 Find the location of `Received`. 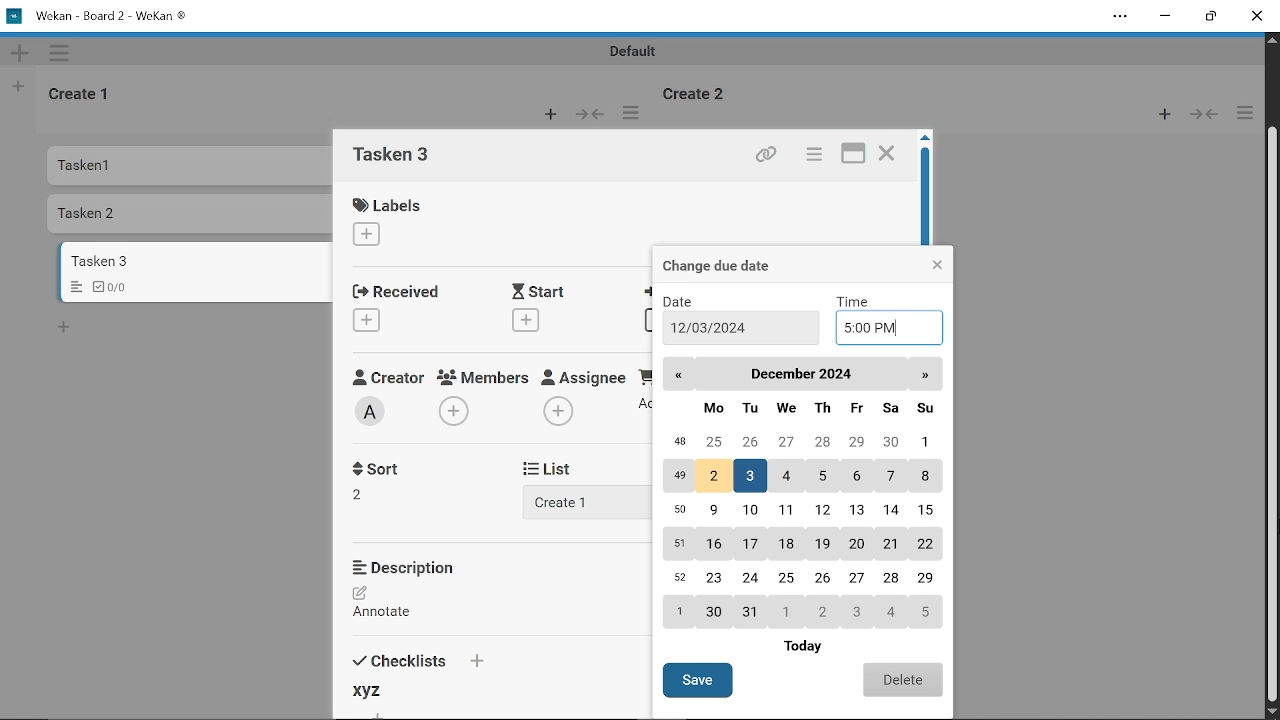

Received is located at coordinates (394, 290).